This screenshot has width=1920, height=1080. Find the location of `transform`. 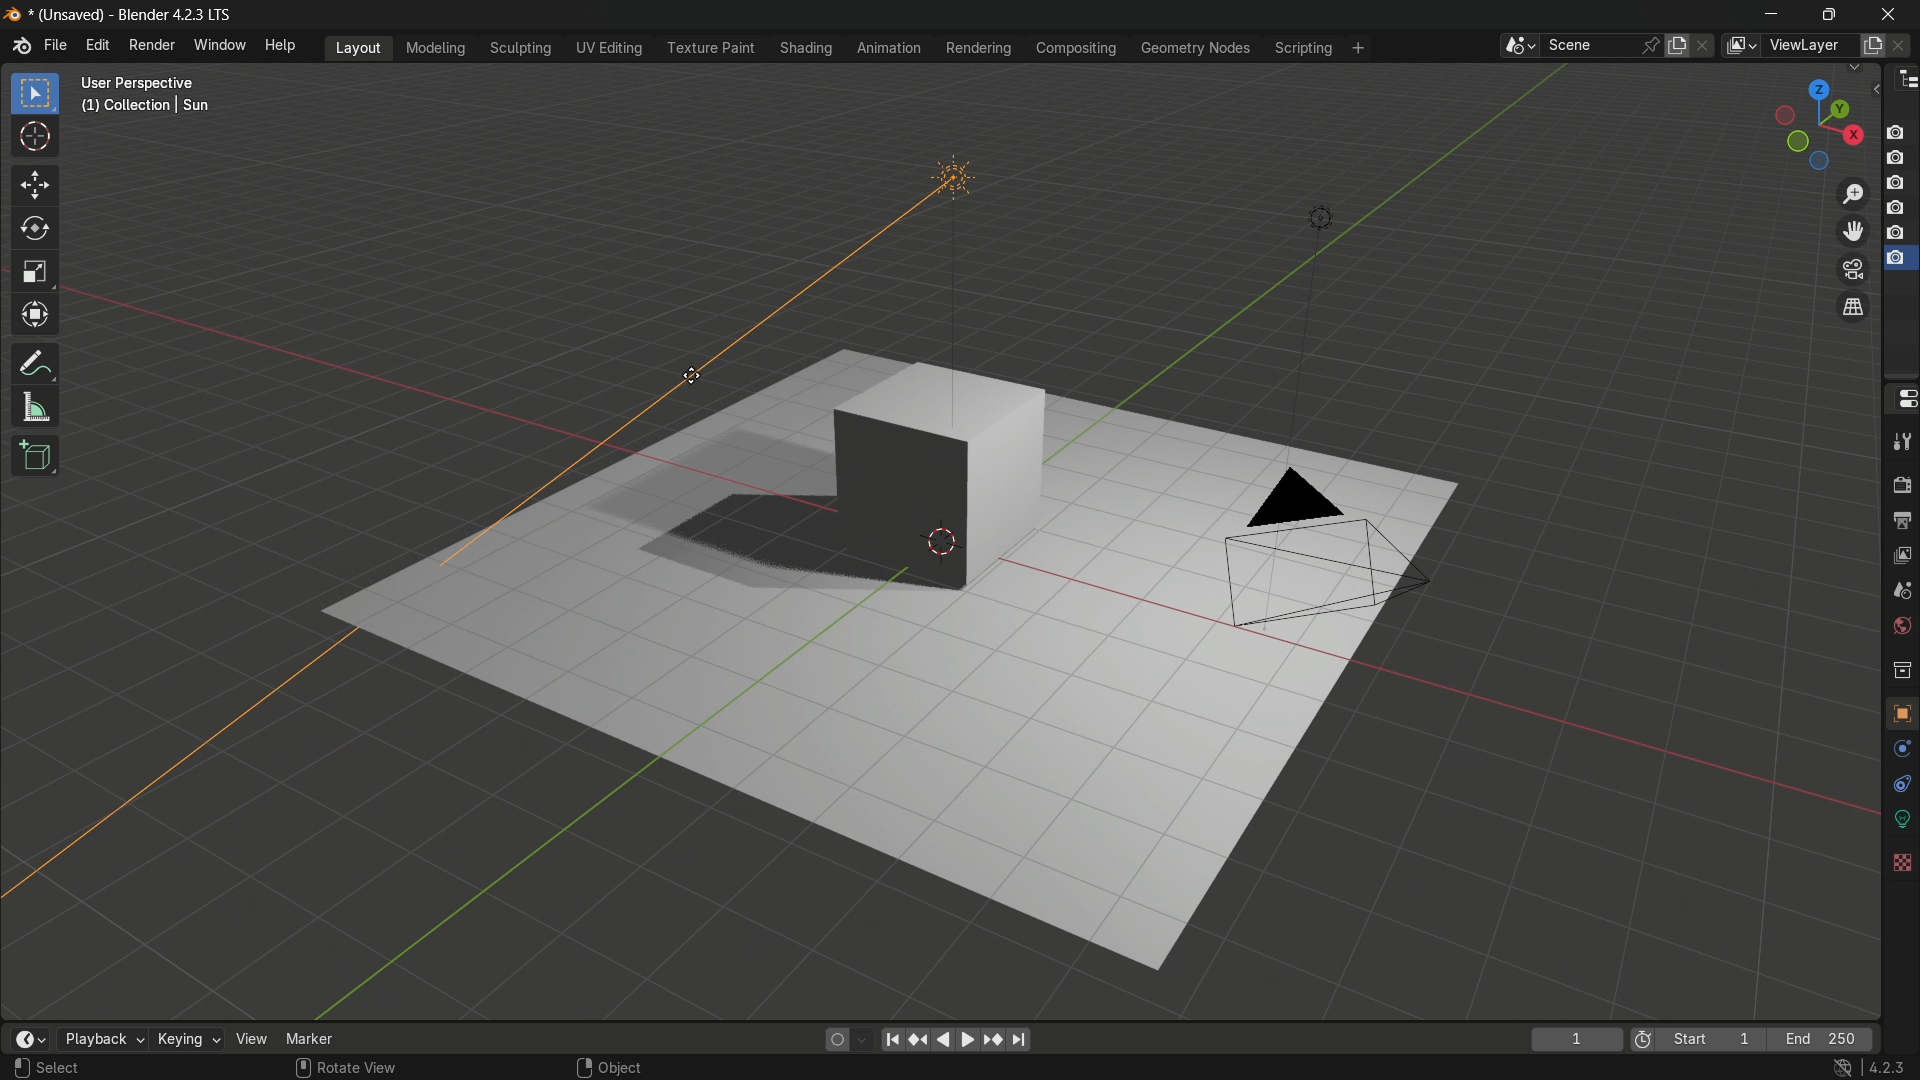

transform is located at coordinates (38, 318).